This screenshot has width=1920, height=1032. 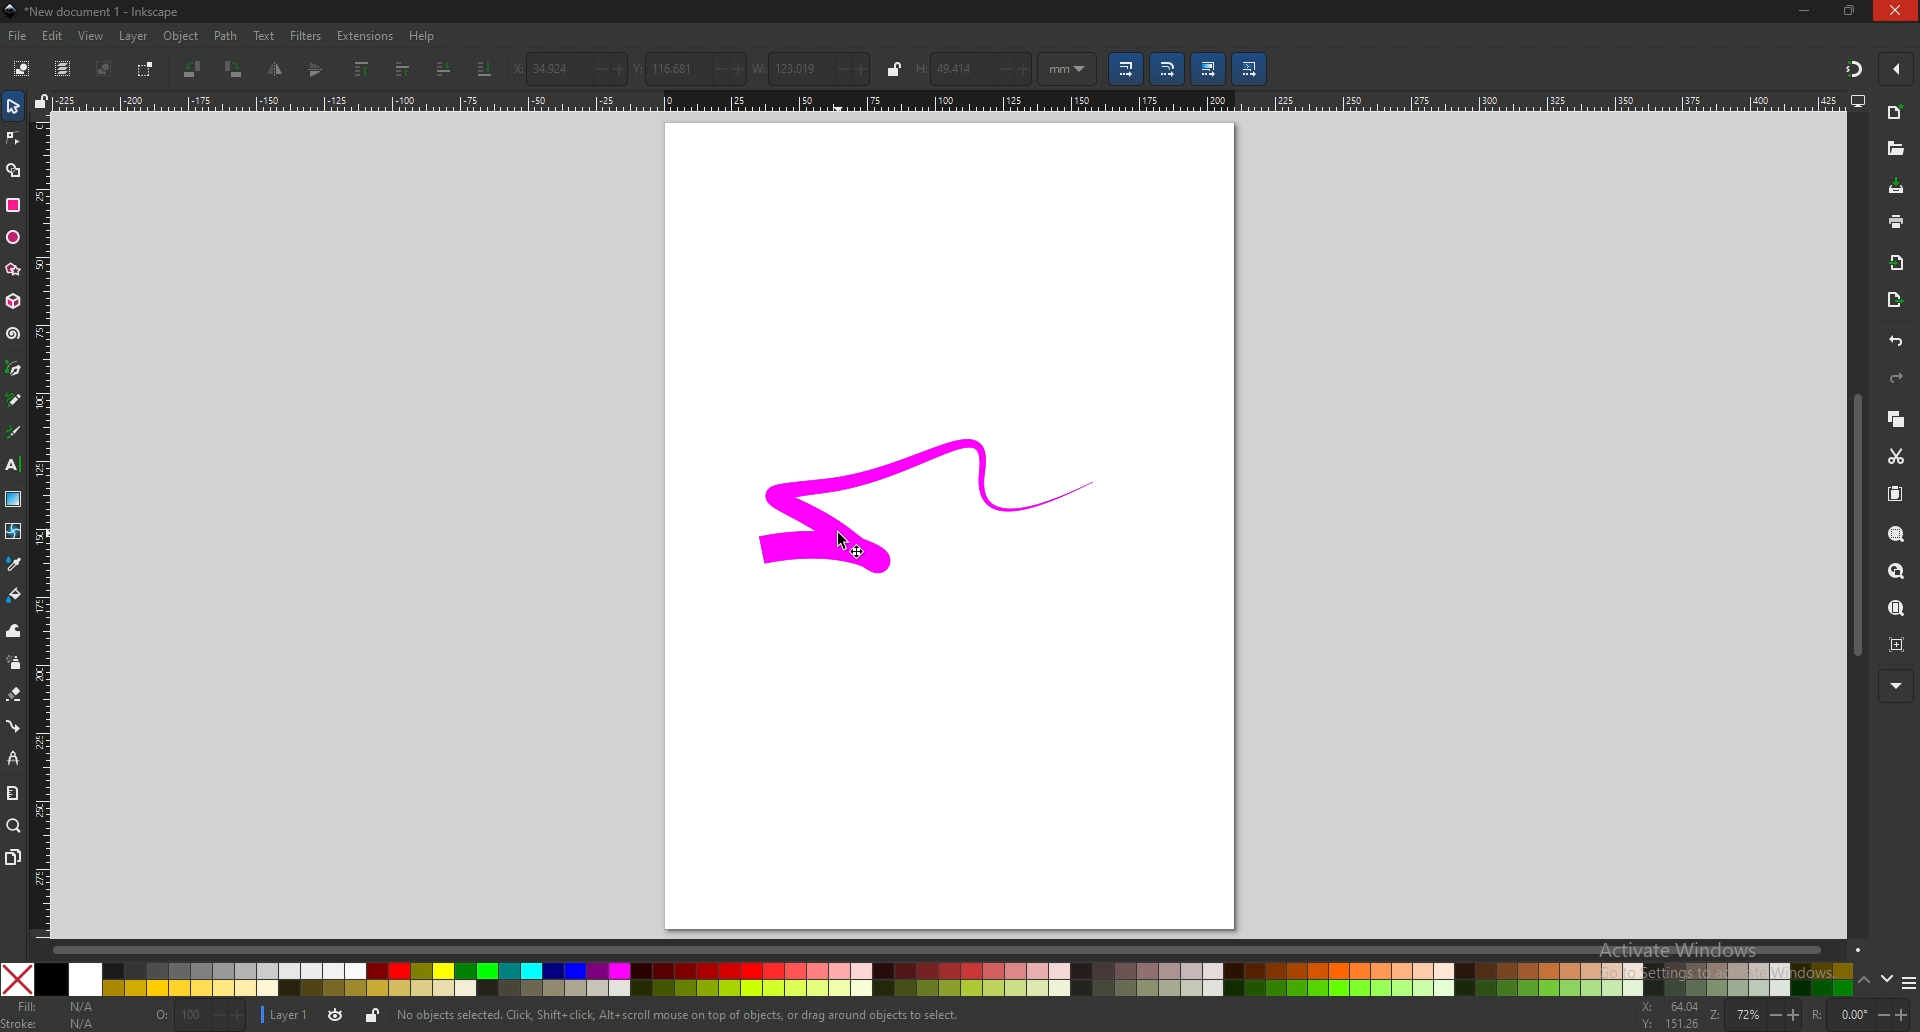 I want to click on 3d box, so click(x=14, y=302).